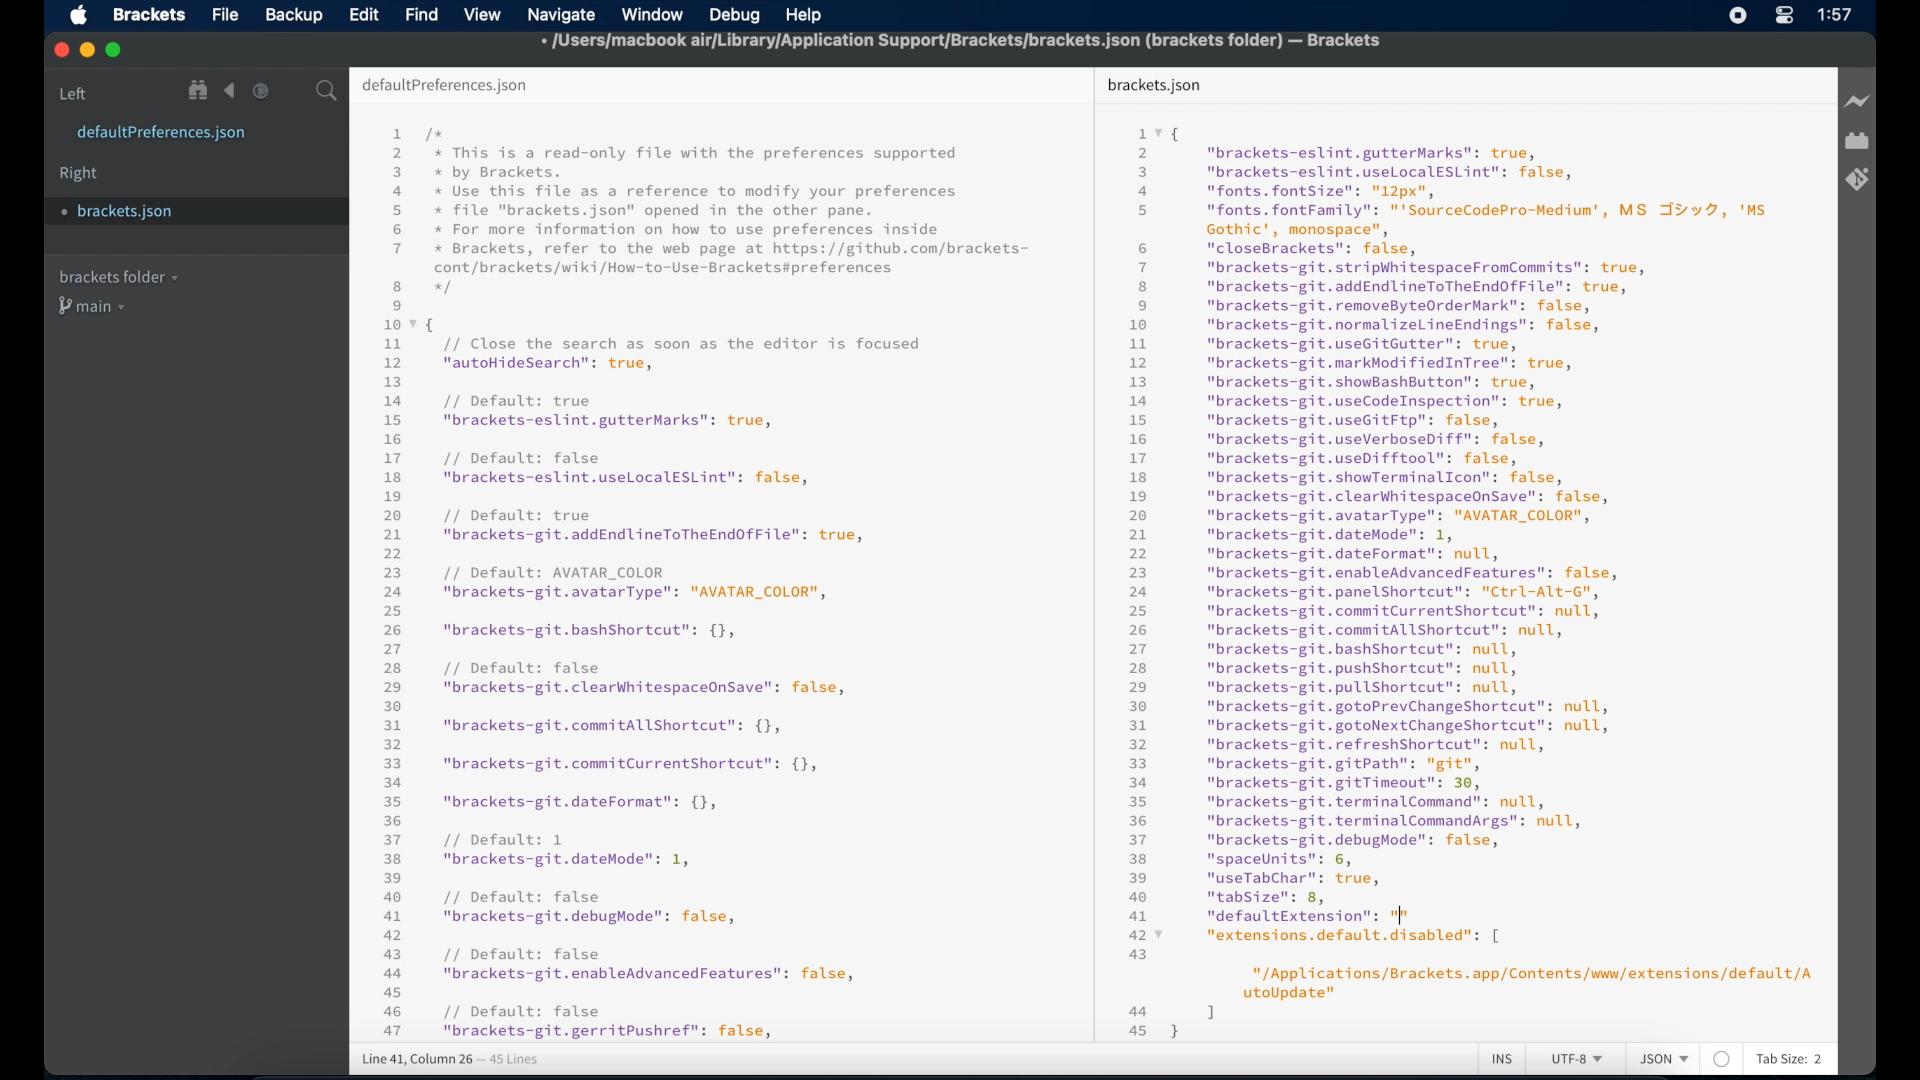  Describe the element at coordinates (1578, 1060) in the screenshot. I see `utf-8` at that location.